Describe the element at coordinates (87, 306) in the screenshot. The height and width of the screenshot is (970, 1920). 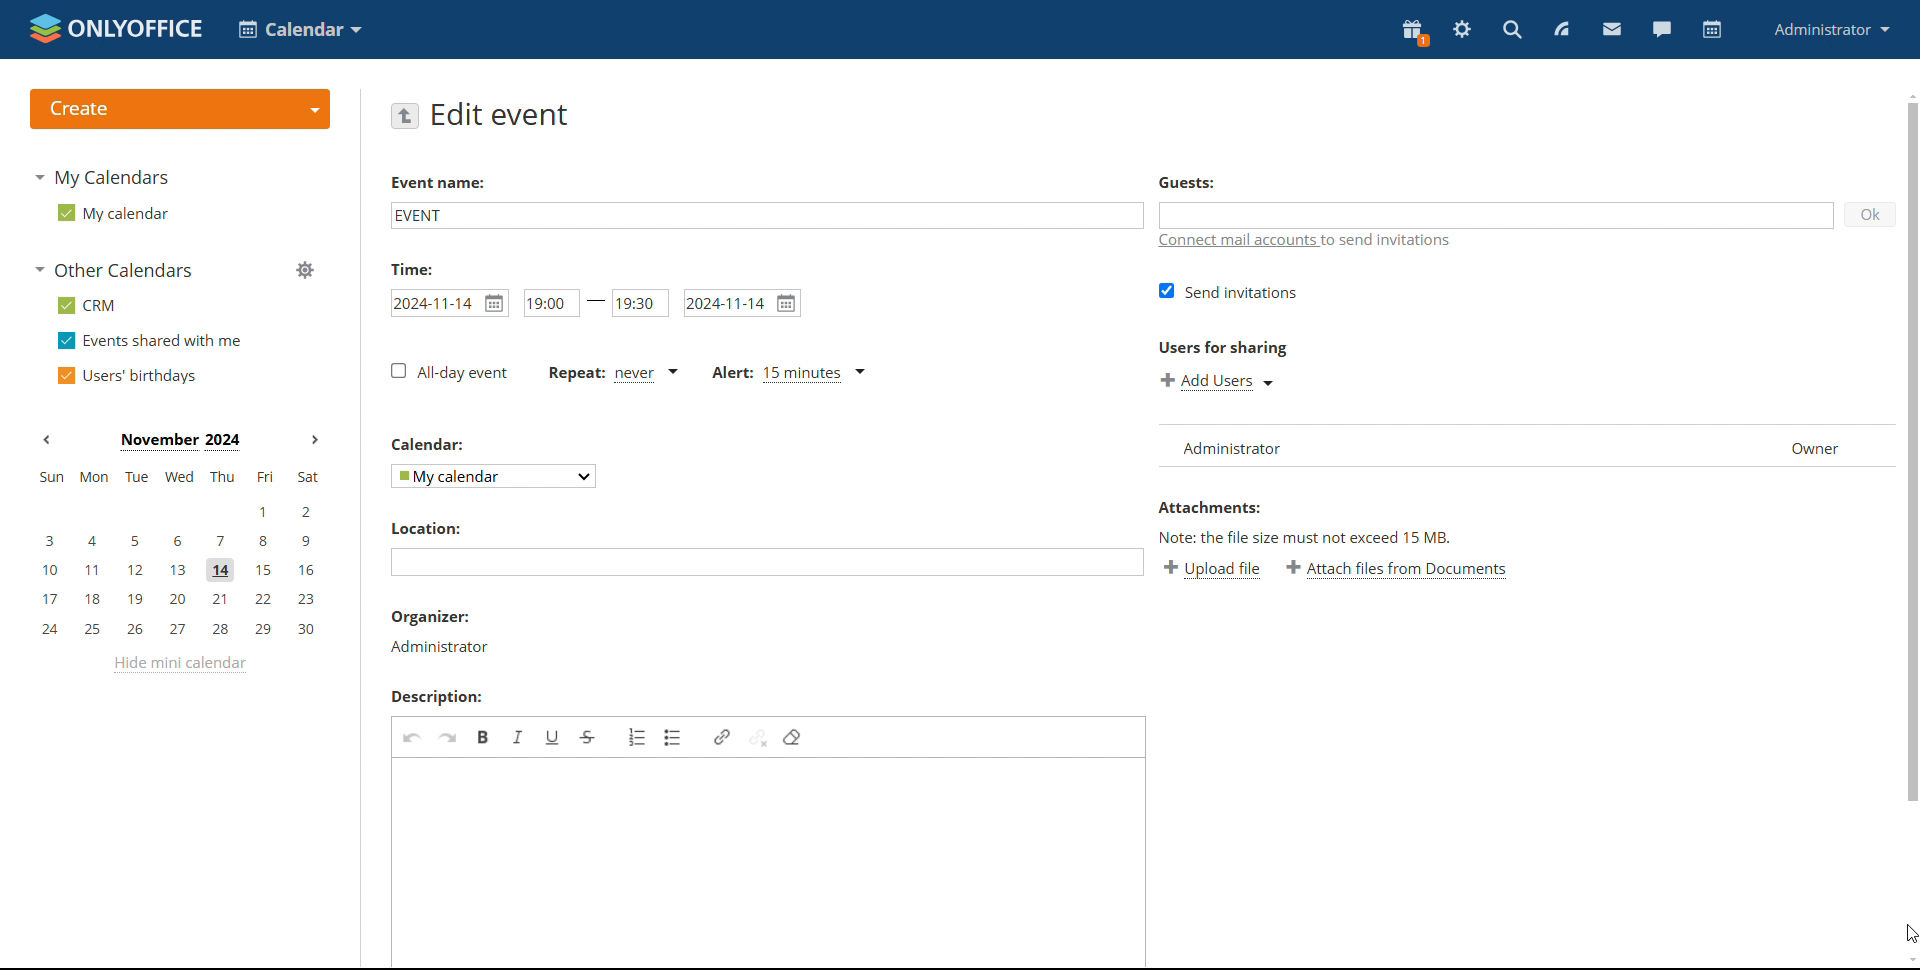
I see `crm` at that location.